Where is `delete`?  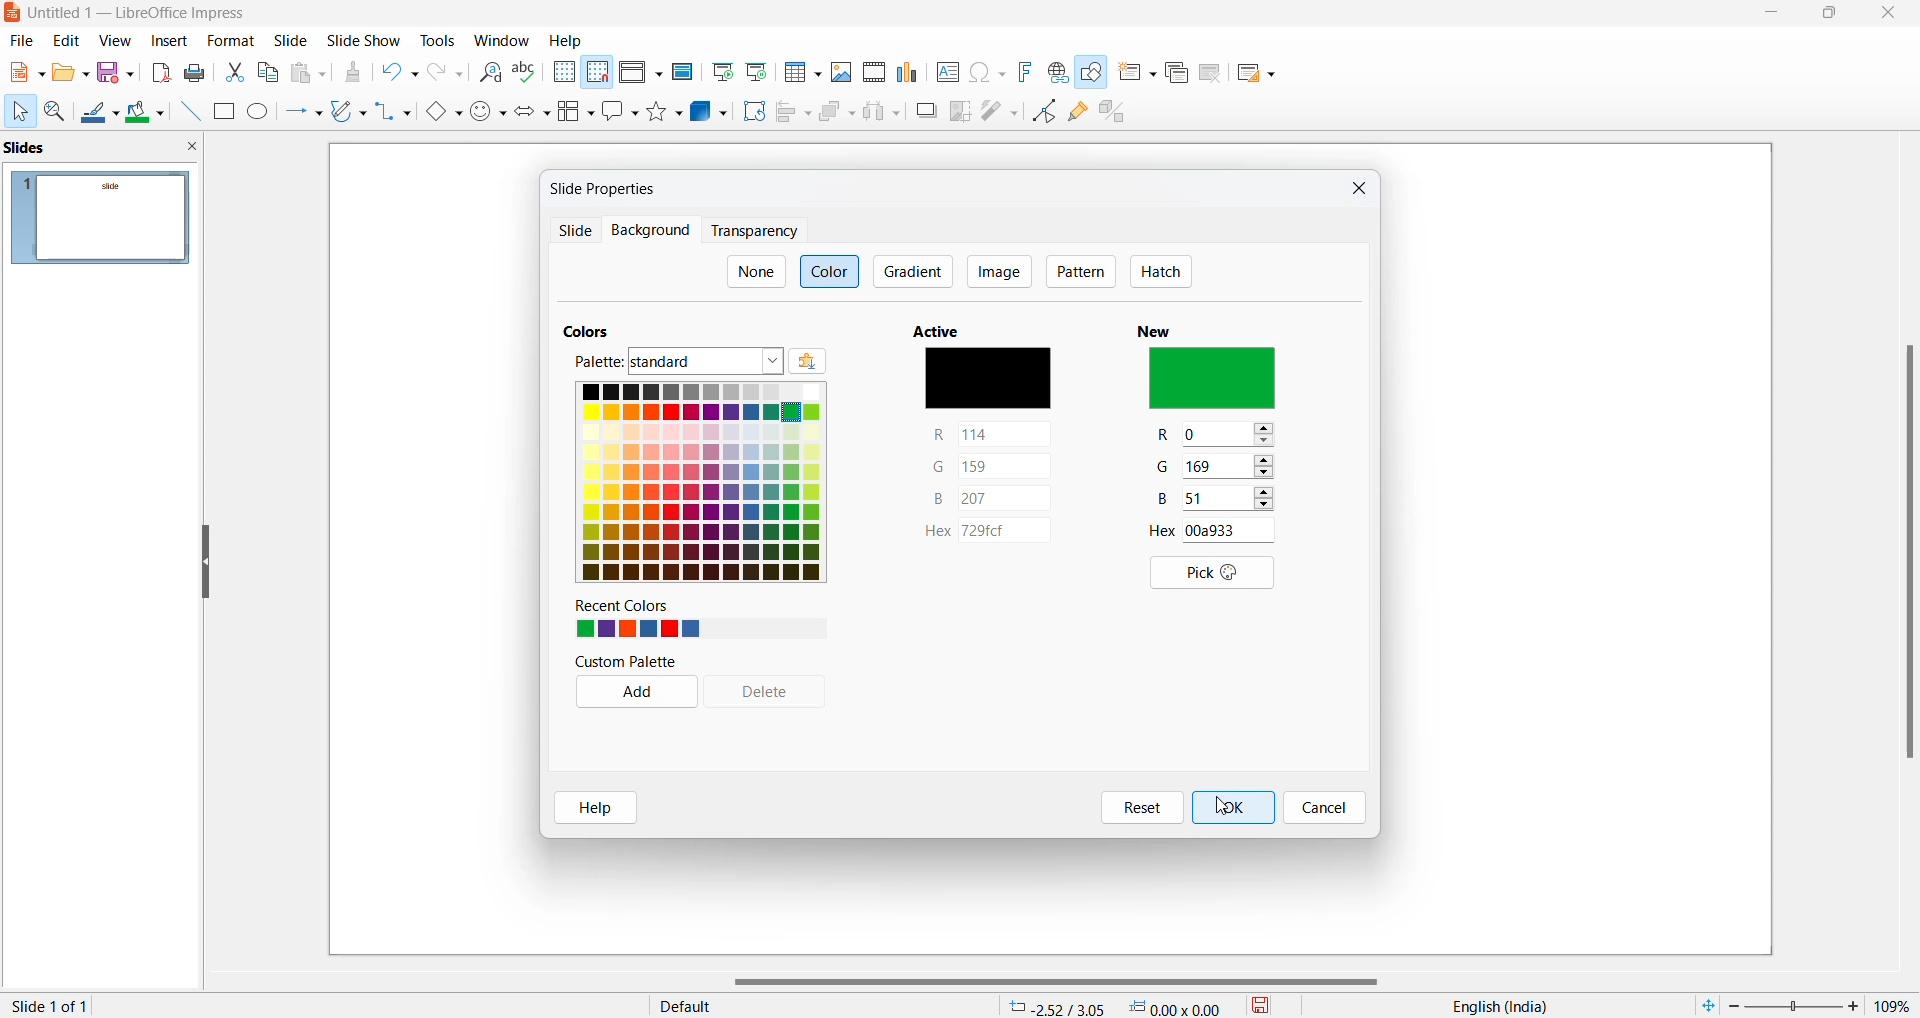 delete is located at coordinates (775, 694).